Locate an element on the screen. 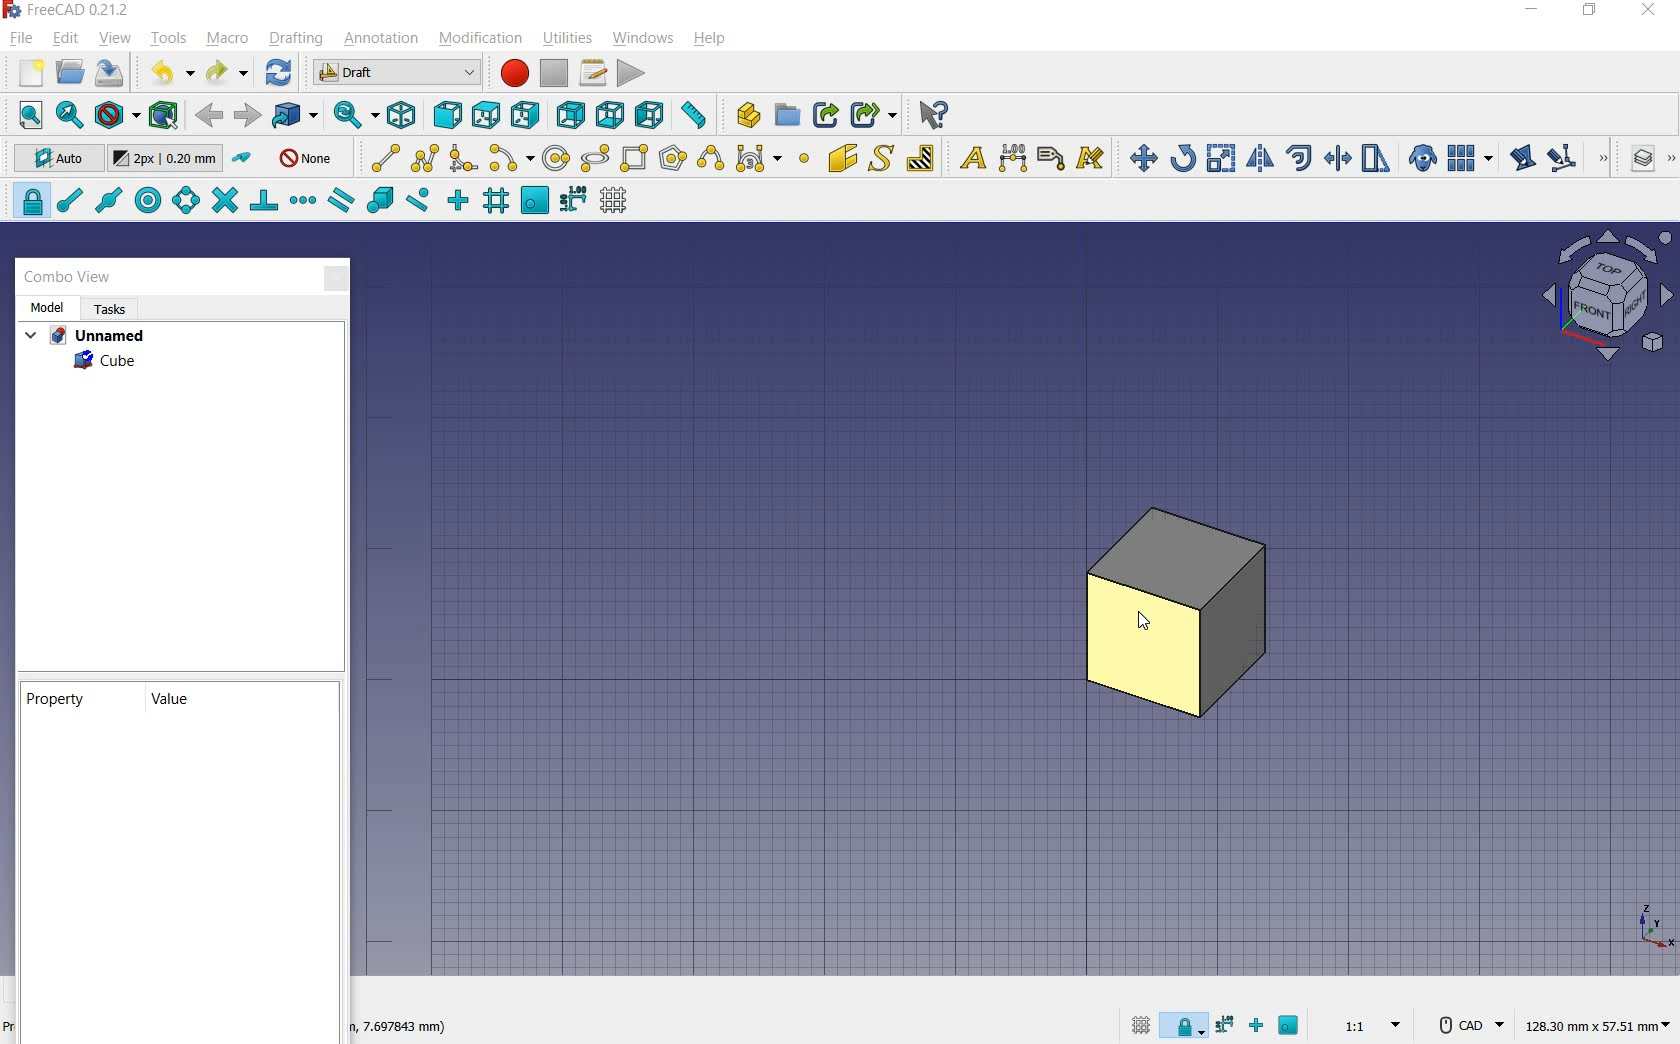 Image resolution: width=1680 pixels, height=1044 pixels. file is located at coordinates (23, 37).